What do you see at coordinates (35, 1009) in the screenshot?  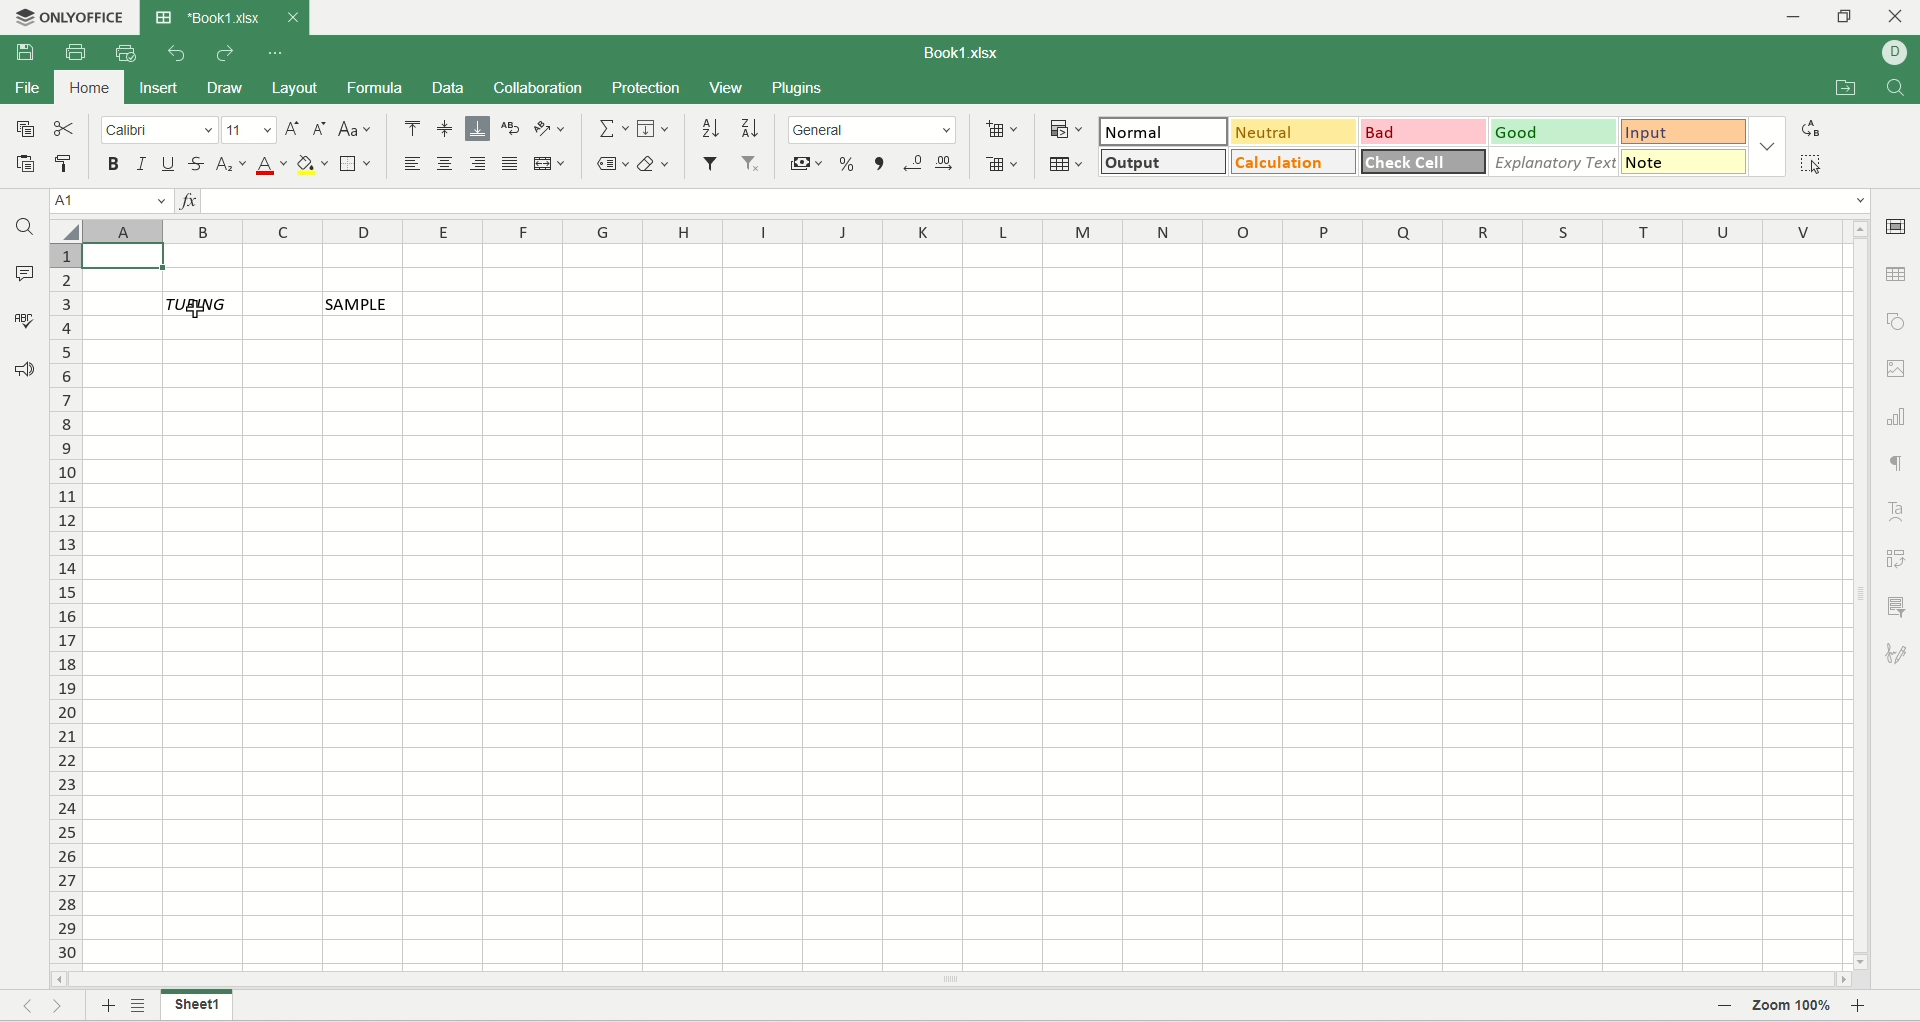 I see `previous` at bounding box center [35, 1009].